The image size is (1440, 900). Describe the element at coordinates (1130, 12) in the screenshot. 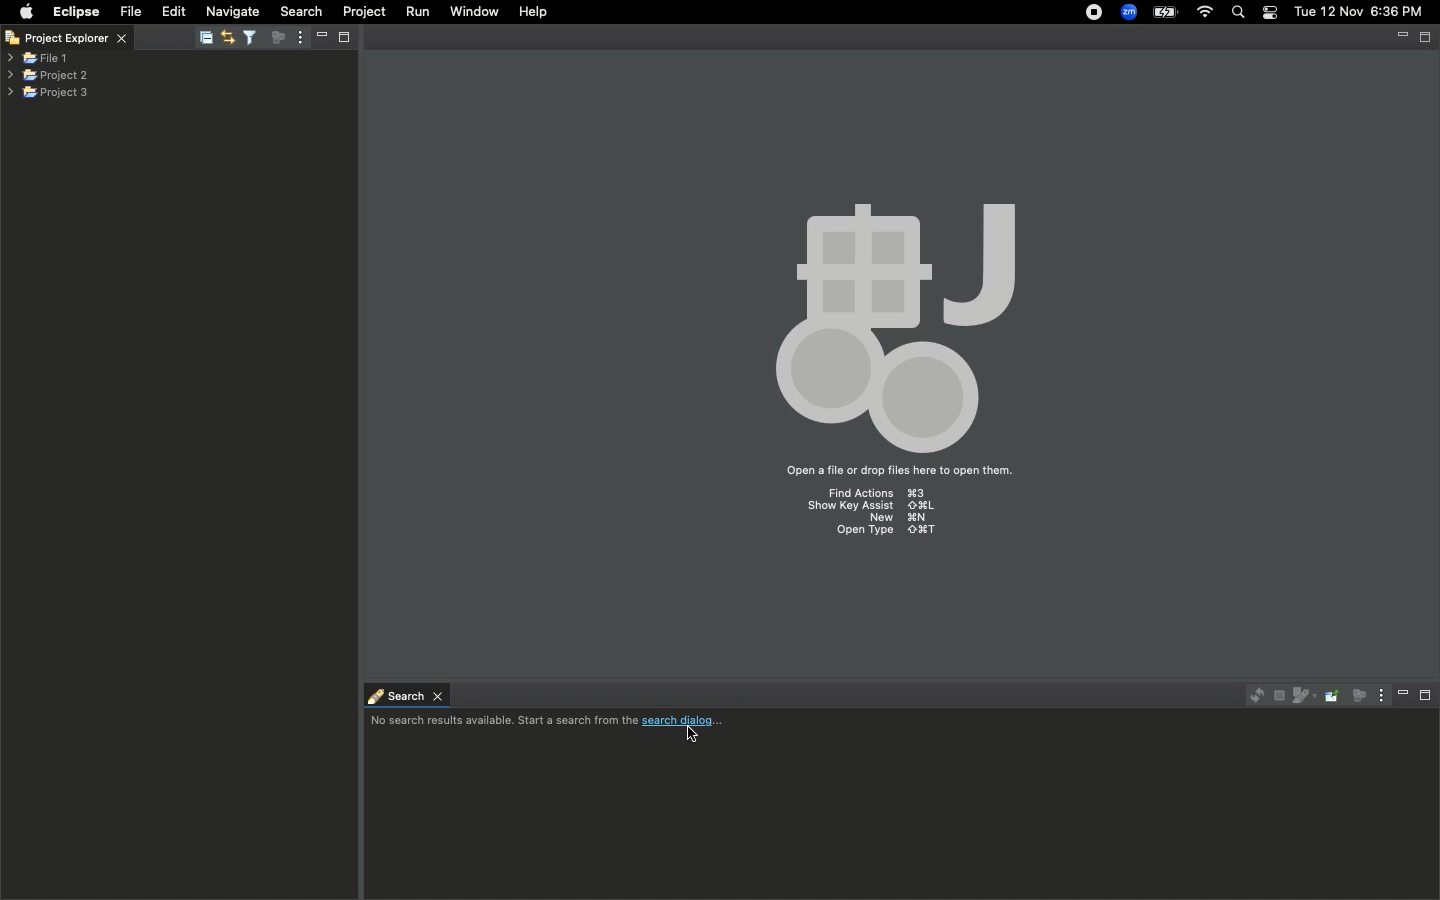

I see `Zoom` at that location.